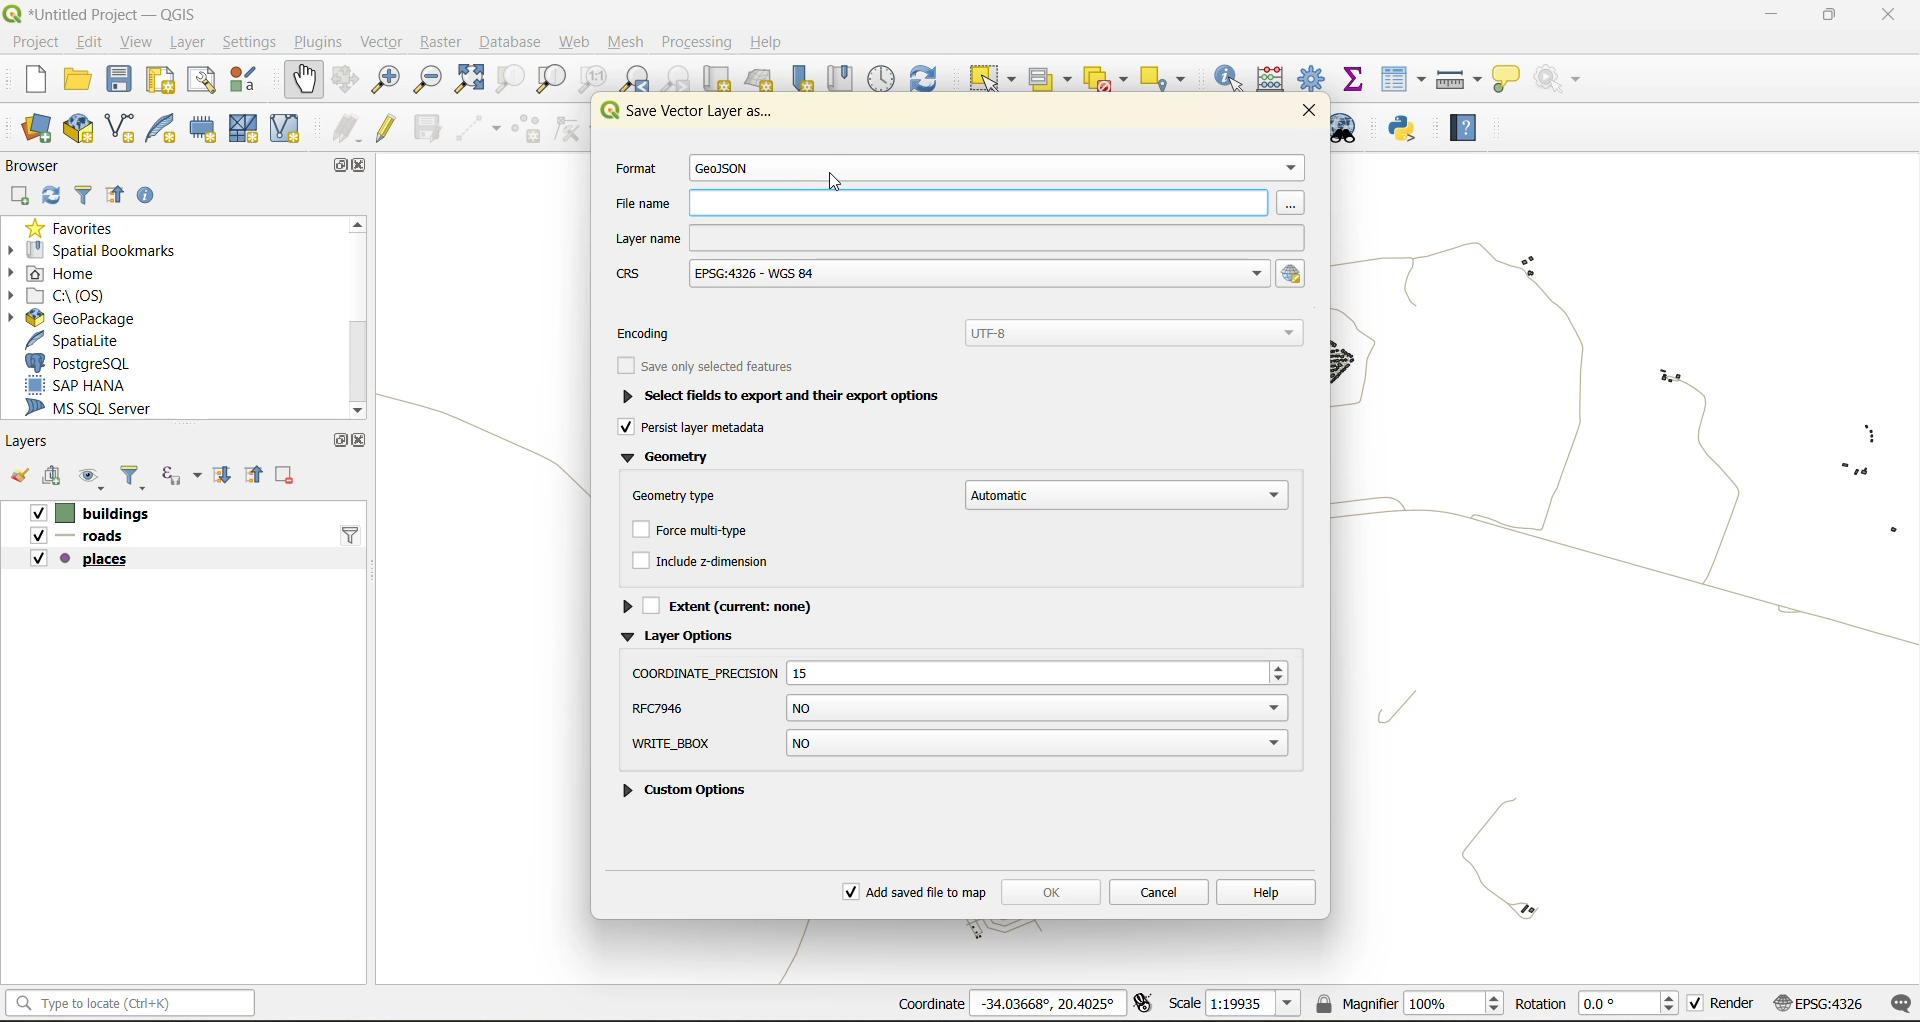 The width and height of the screenshot is (1920, 1022). Describe the element at coordinates (224, 480) in the screenshot. I see `expand all` at that location.